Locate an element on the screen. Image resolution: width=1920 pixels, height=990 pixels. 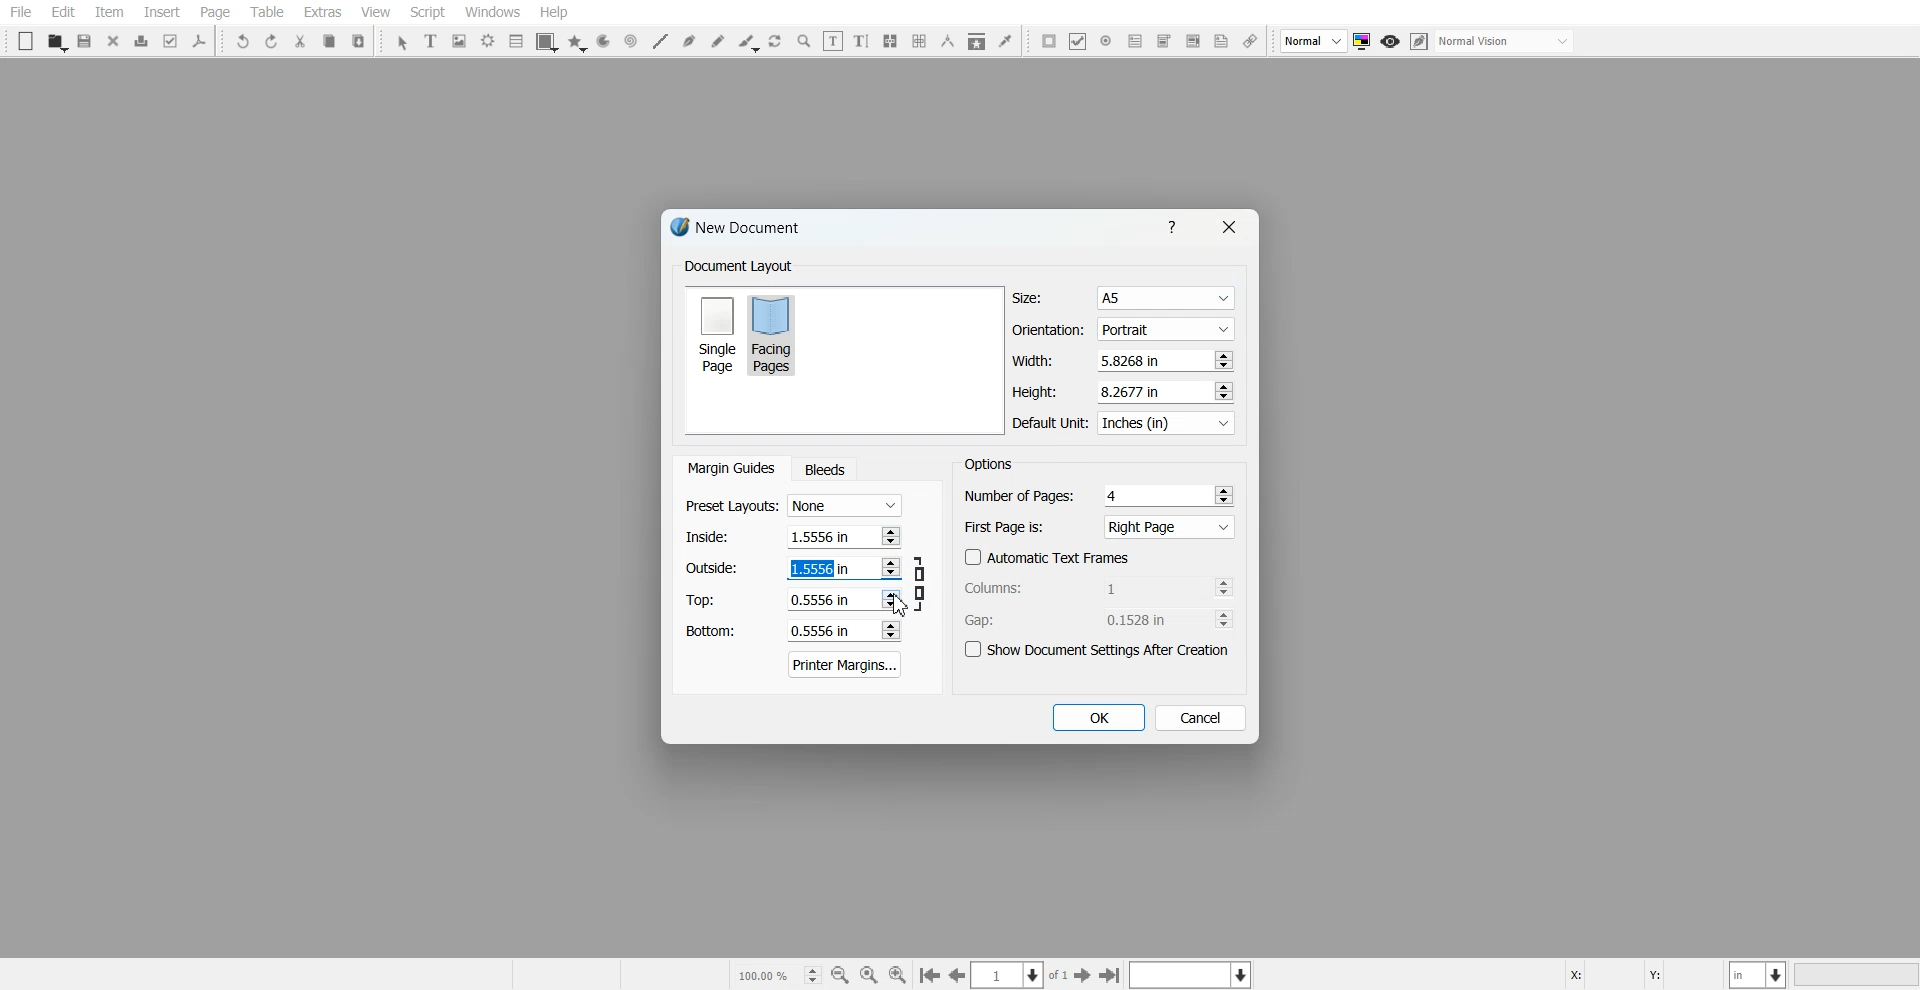
Freehand line is located at coordinates (718, 41).